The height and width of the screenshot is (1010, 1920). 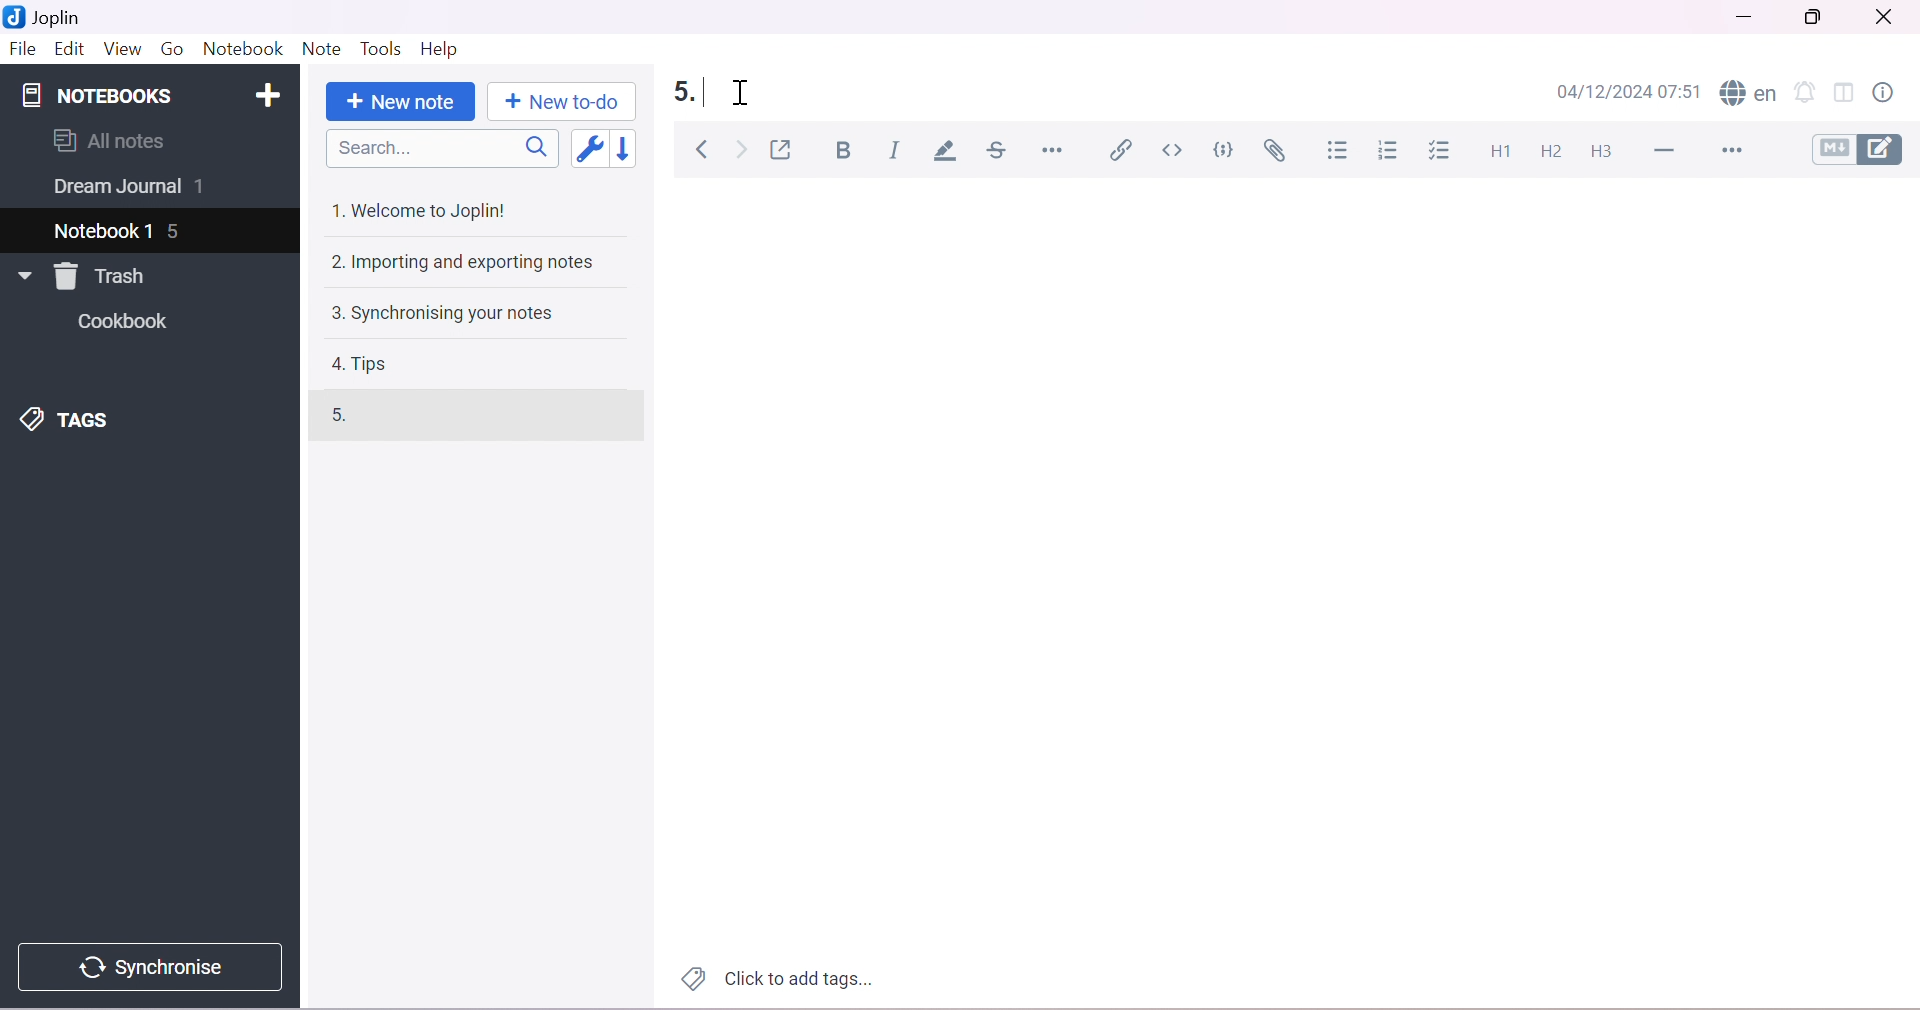 What do you see at coordinates (439, 47) in the screenshot?
I see `Help` at bounding box center [439, 47].